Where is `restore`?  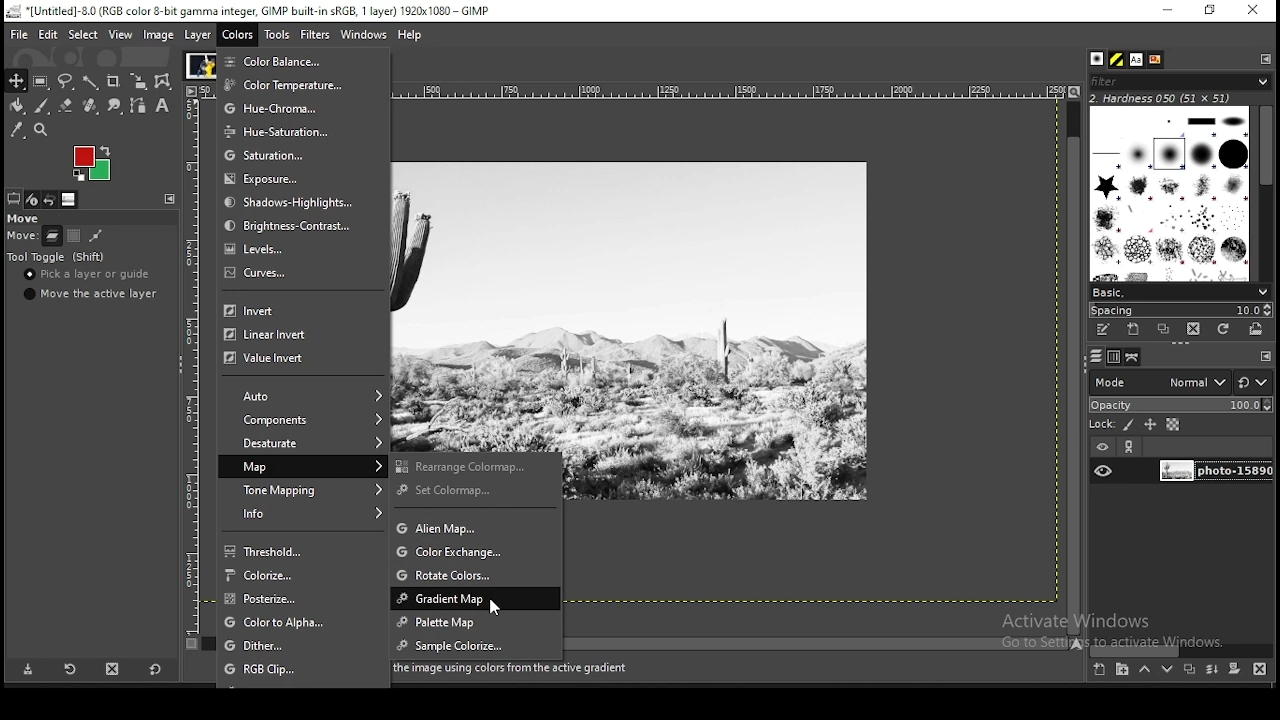 restore is located at coordinates (1211, 10).